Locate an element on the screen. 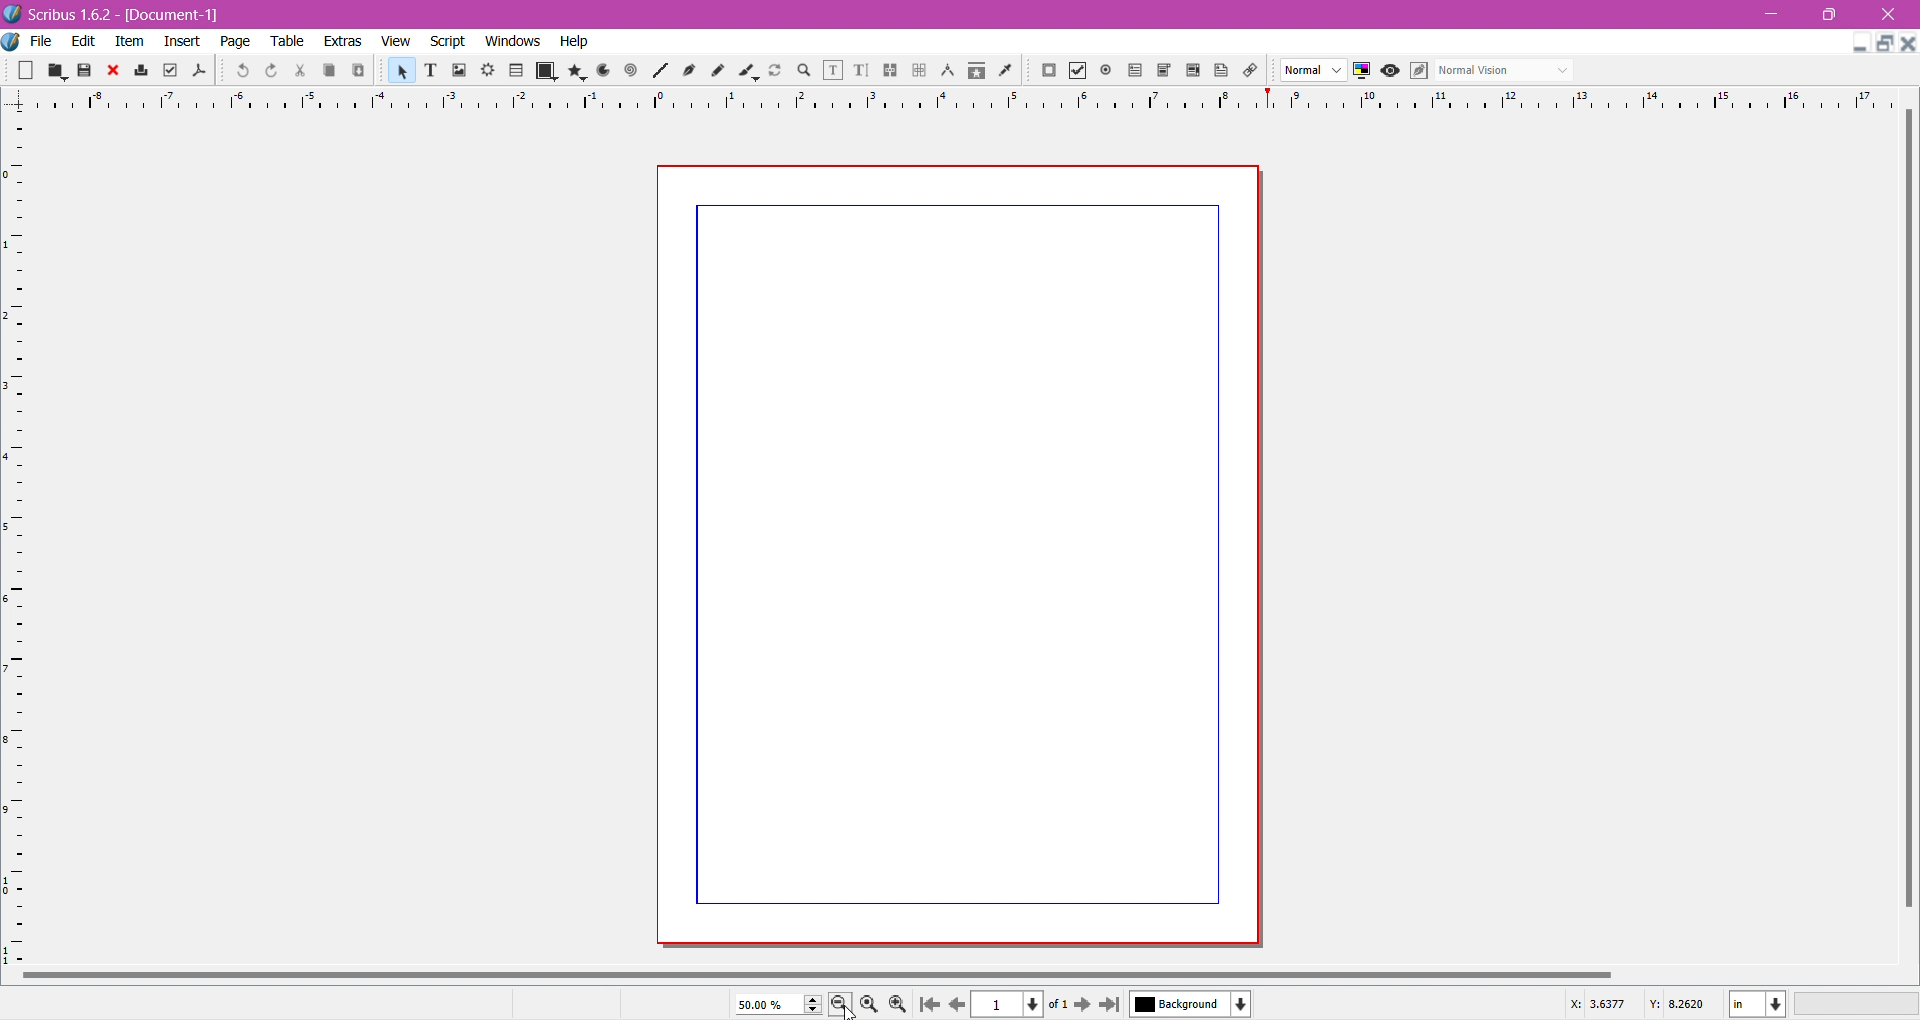 Image resolution: width=1920 pixels, height=1020 pixels. Image Frame is located at coordinates (400, 70).